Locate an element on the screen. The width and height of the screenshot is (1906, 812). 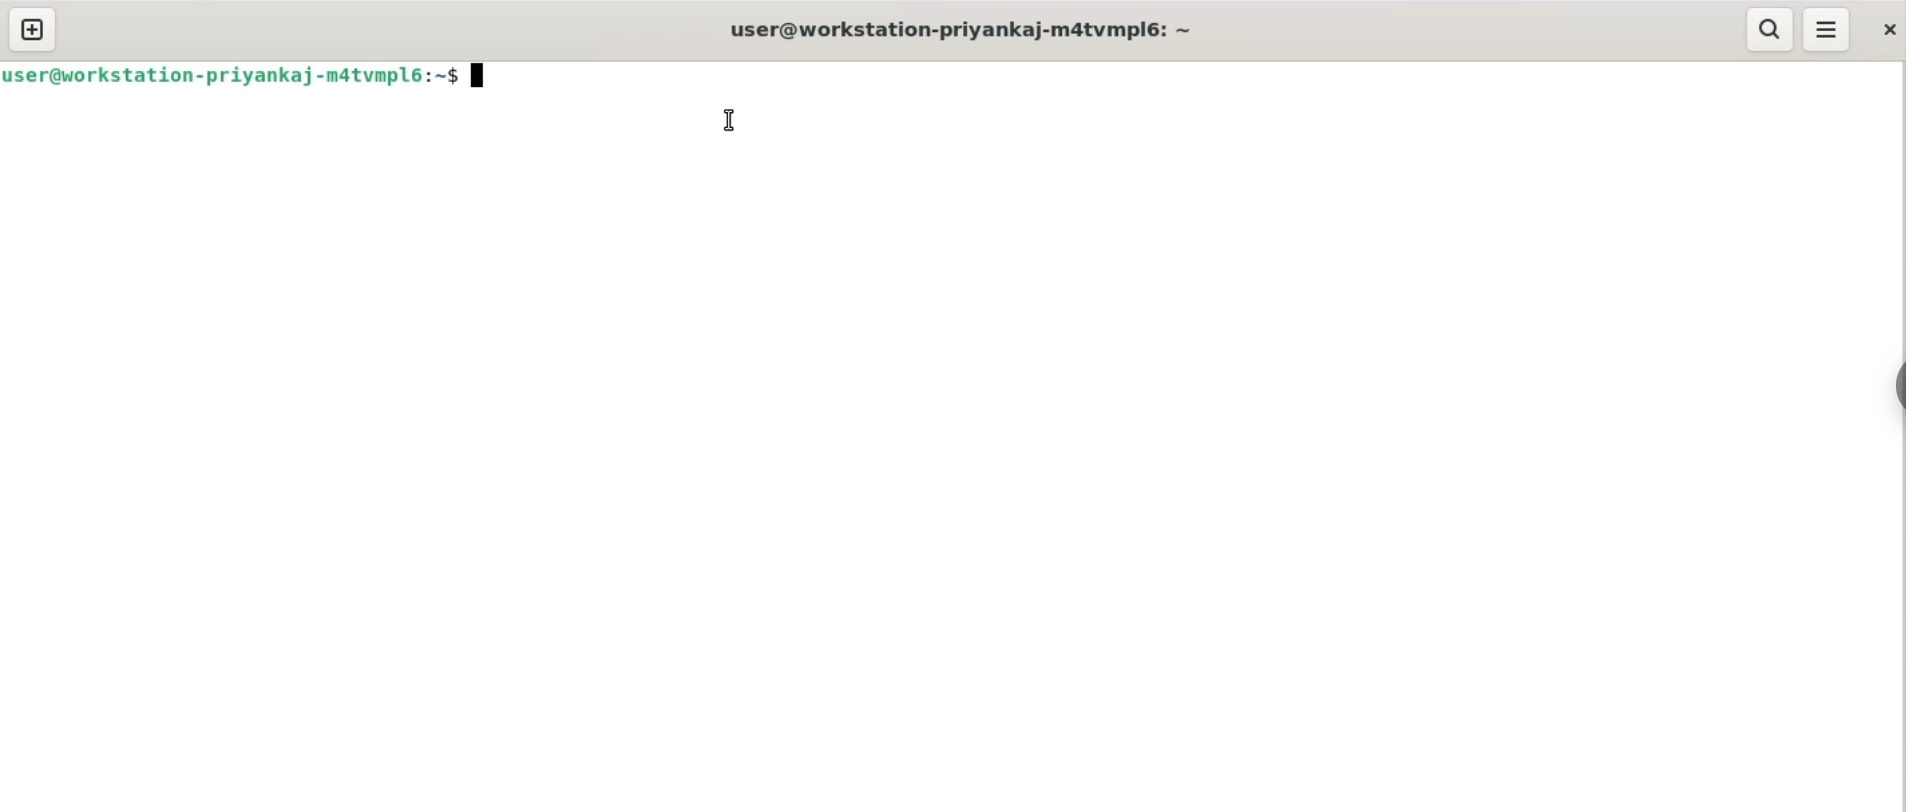
user@workstation-priyankaj-m4tvmpl6: ~$ is located at coordinates (244, 74).